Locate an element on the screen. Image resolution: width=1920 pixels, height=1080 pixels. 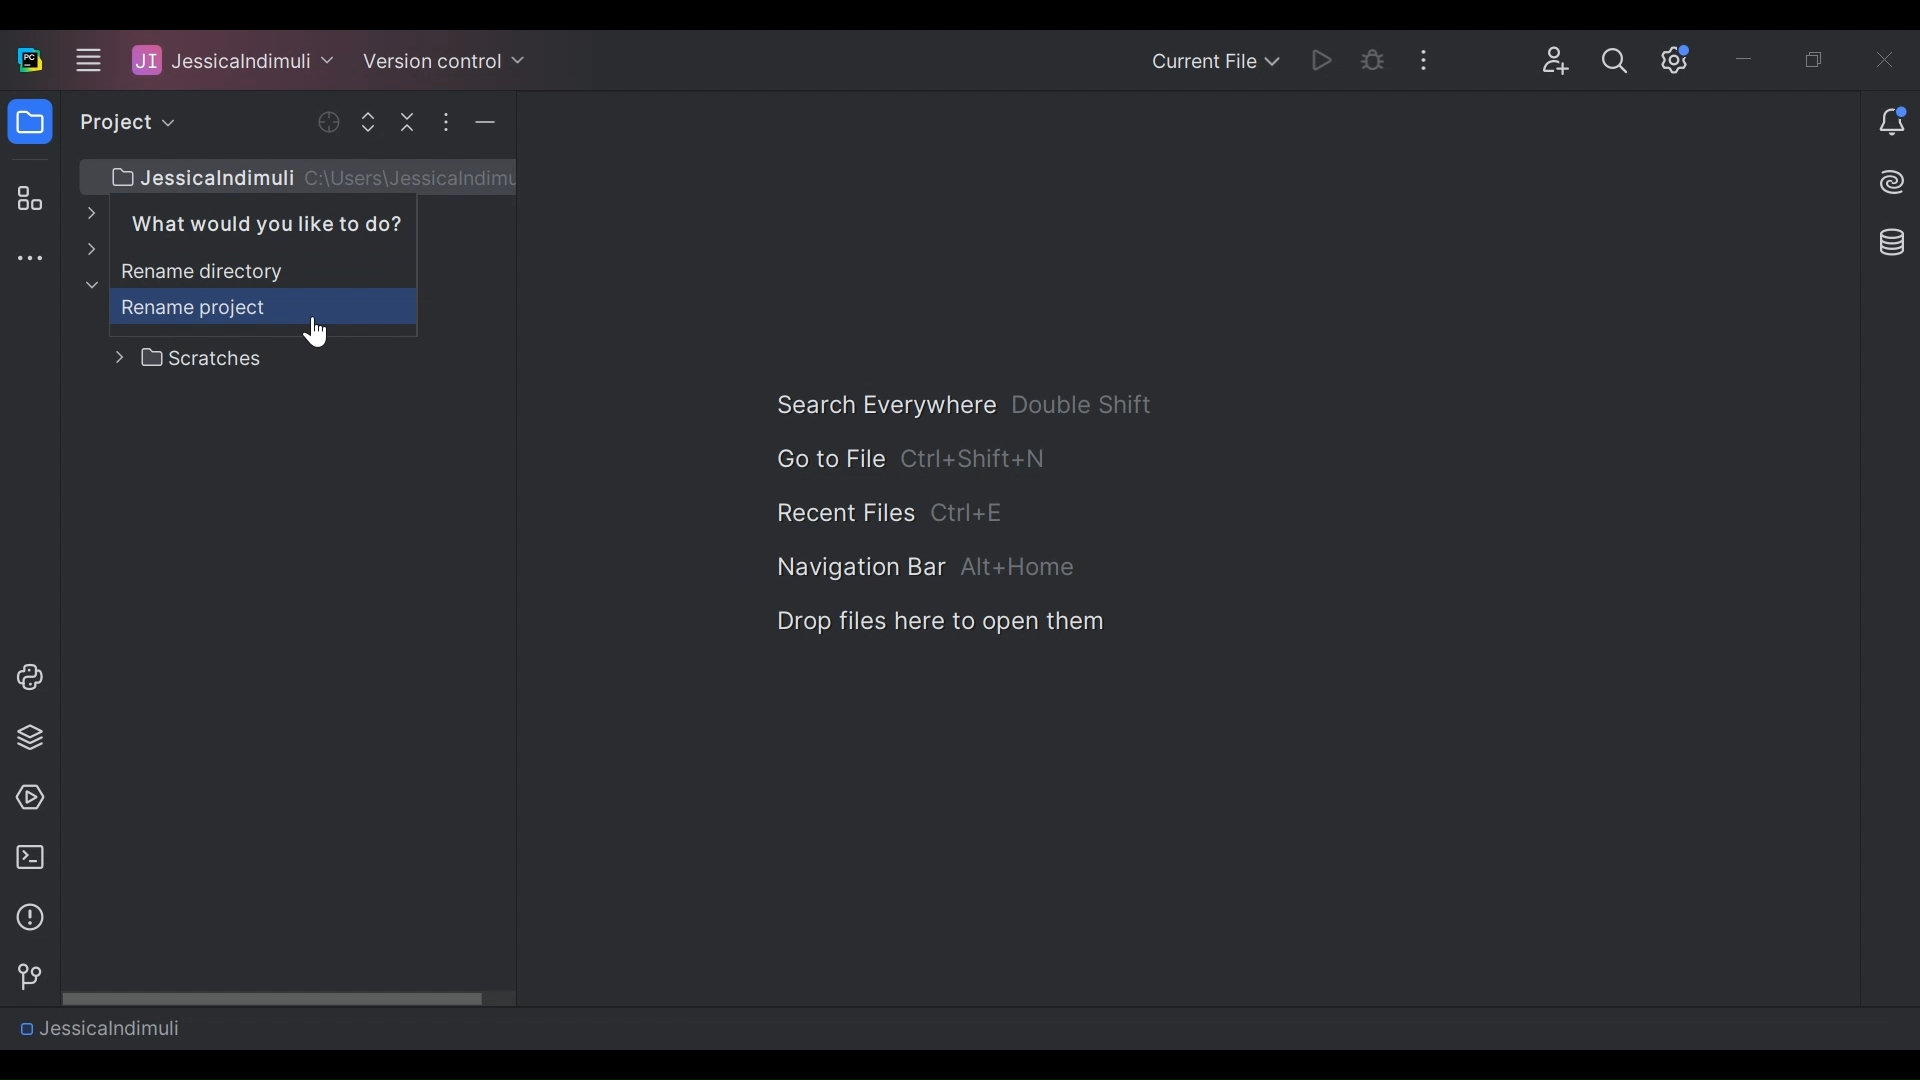
Expand Selected is located at coordinates (373, 121).